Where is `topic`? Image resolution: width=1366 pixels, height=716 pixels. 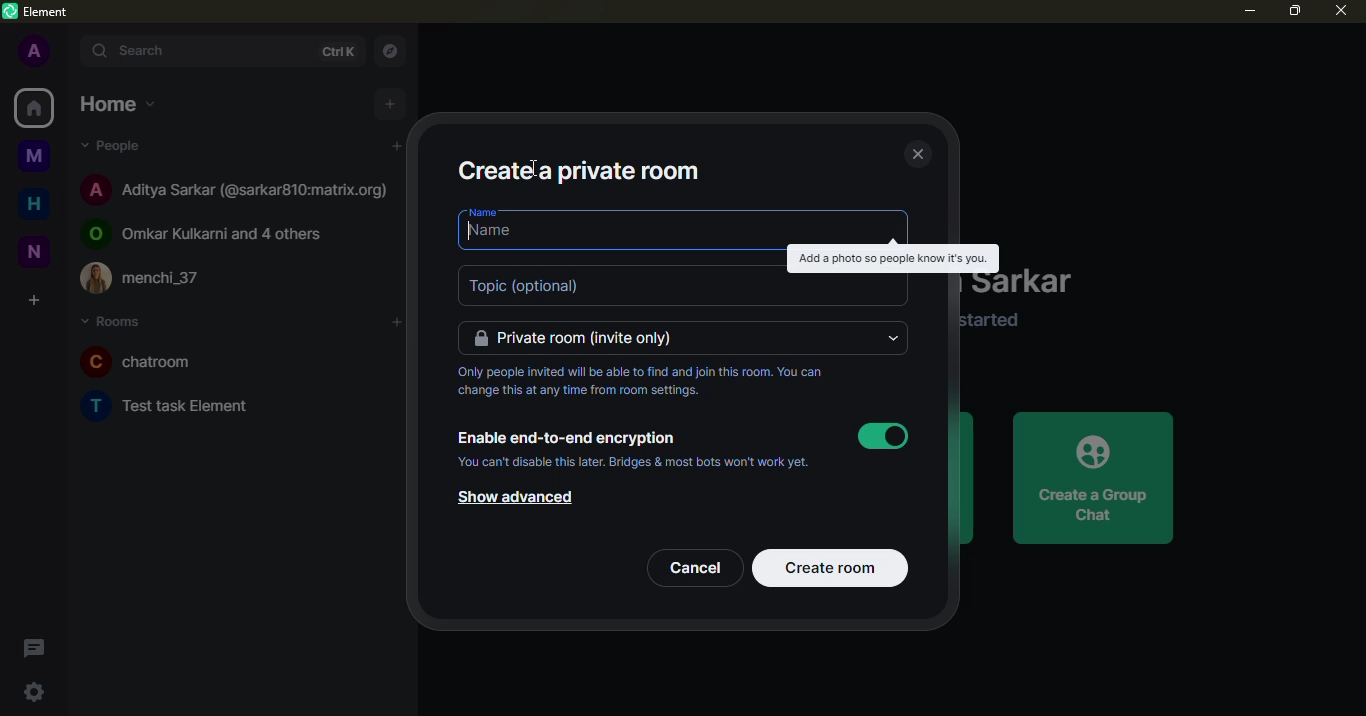 topic is located at coordinates (530, 286).